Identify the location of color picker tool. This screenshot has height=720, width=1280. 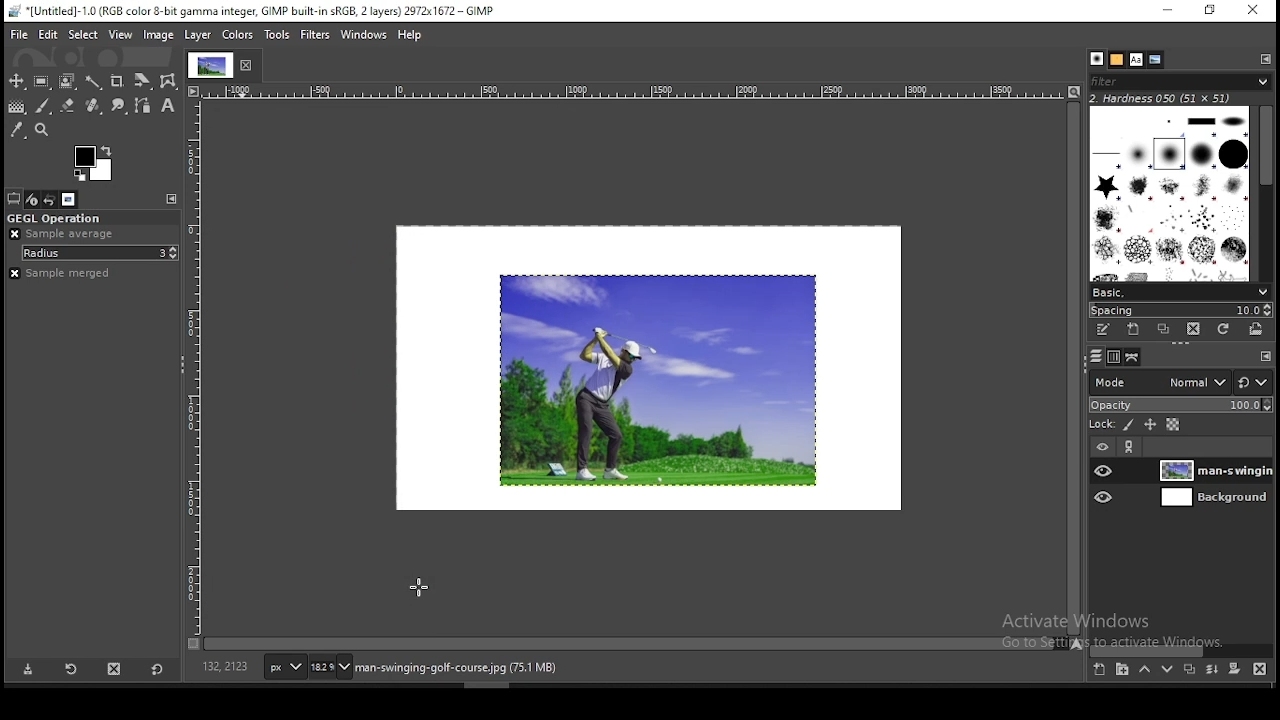
(18, 129).